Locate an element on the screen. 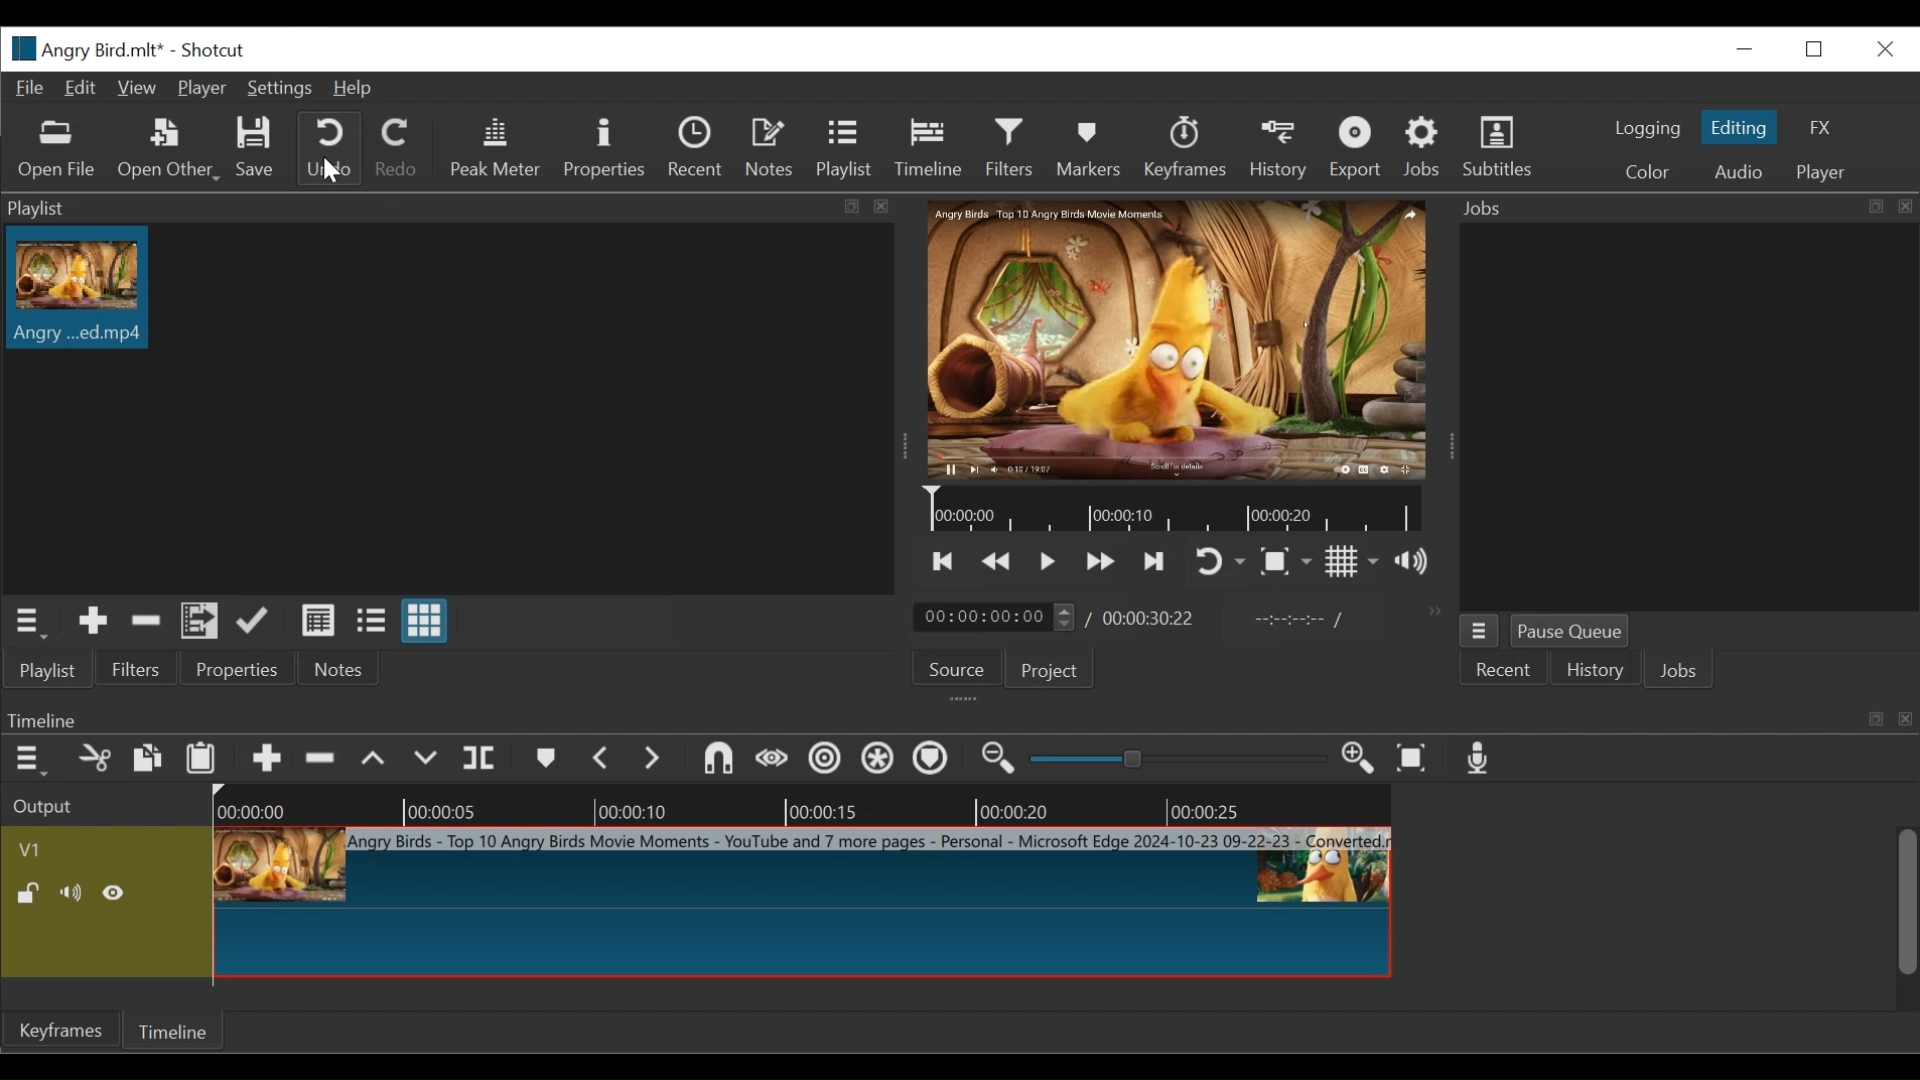  FX is located at coordinates (1817, 127).